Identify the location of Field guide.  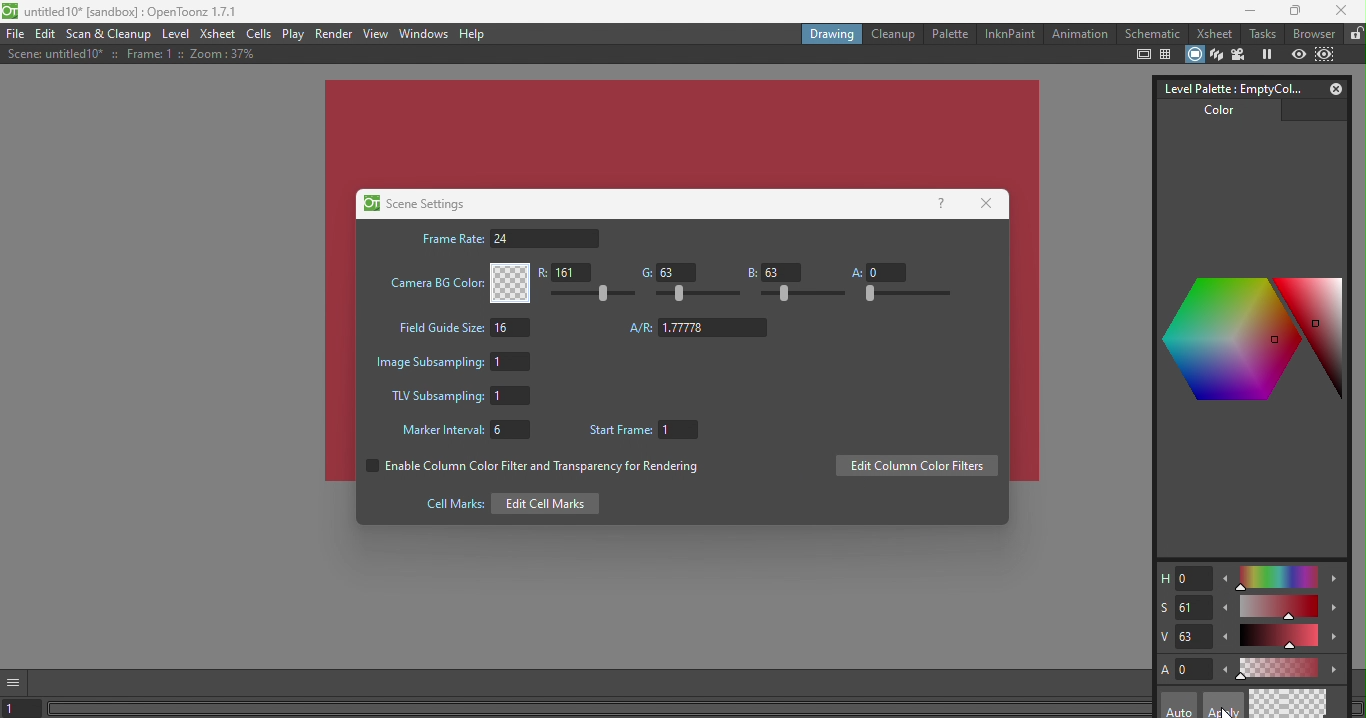
(1168, 55).